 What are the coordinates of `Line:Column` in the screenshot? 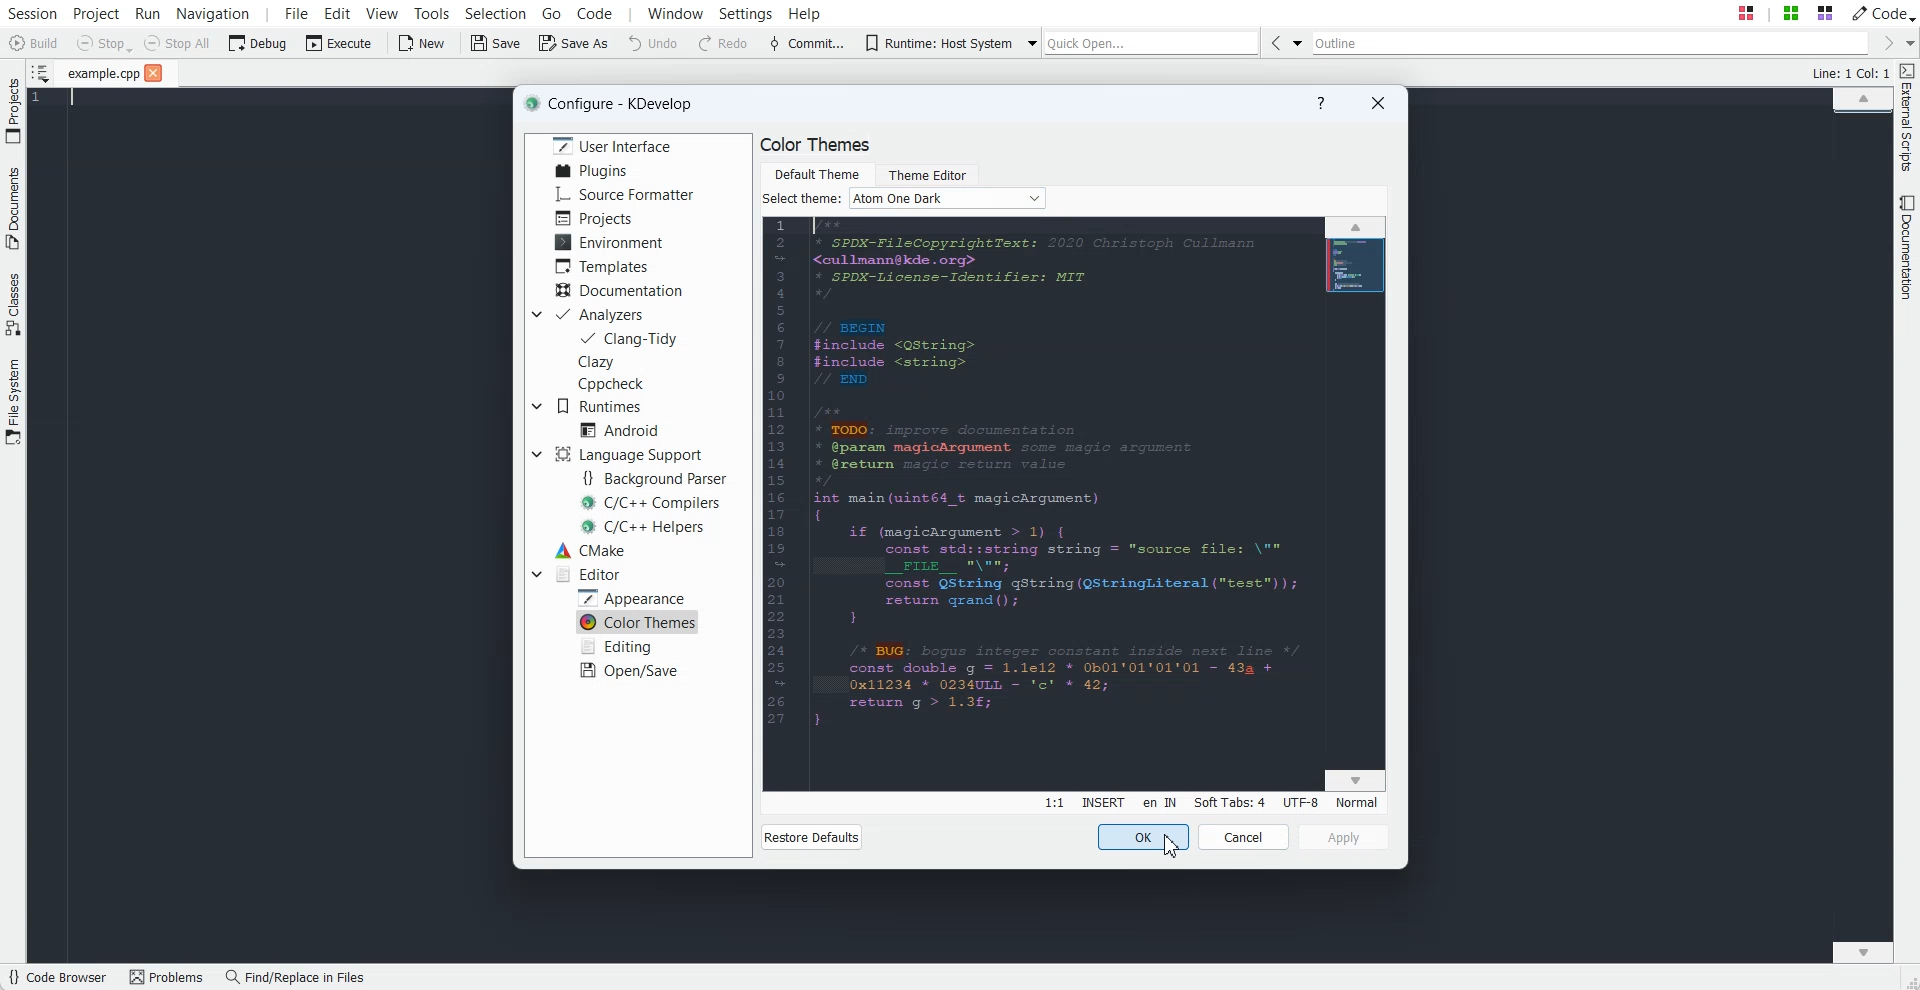 It's located at (1053, 803).